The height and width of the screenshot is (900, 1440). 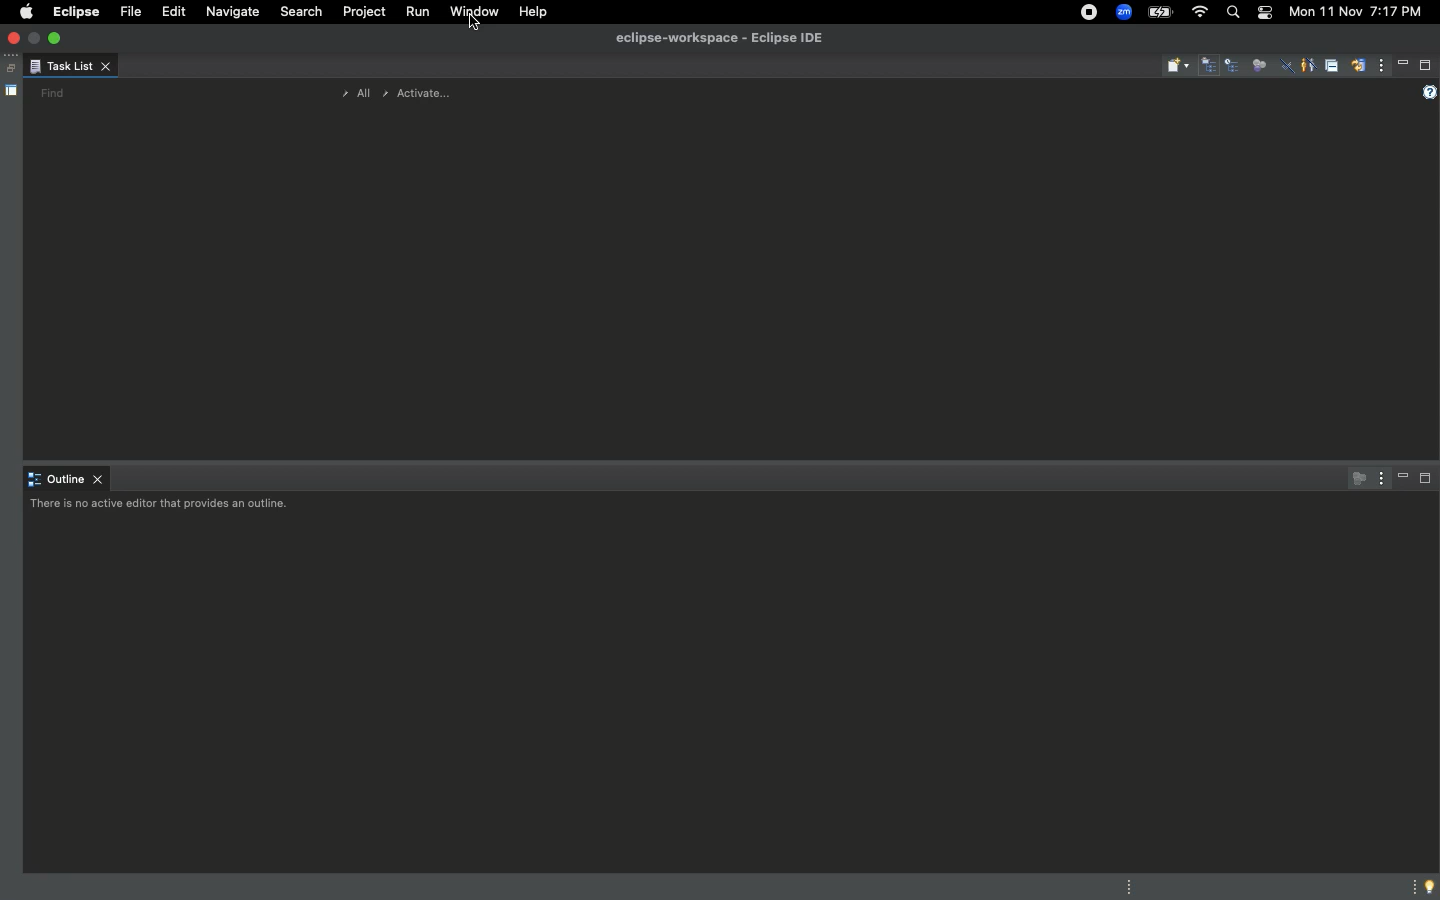 What do you see at coordinates (1410, 885) in the screenshot?
I see `more` at bounding box center [1410, 885].